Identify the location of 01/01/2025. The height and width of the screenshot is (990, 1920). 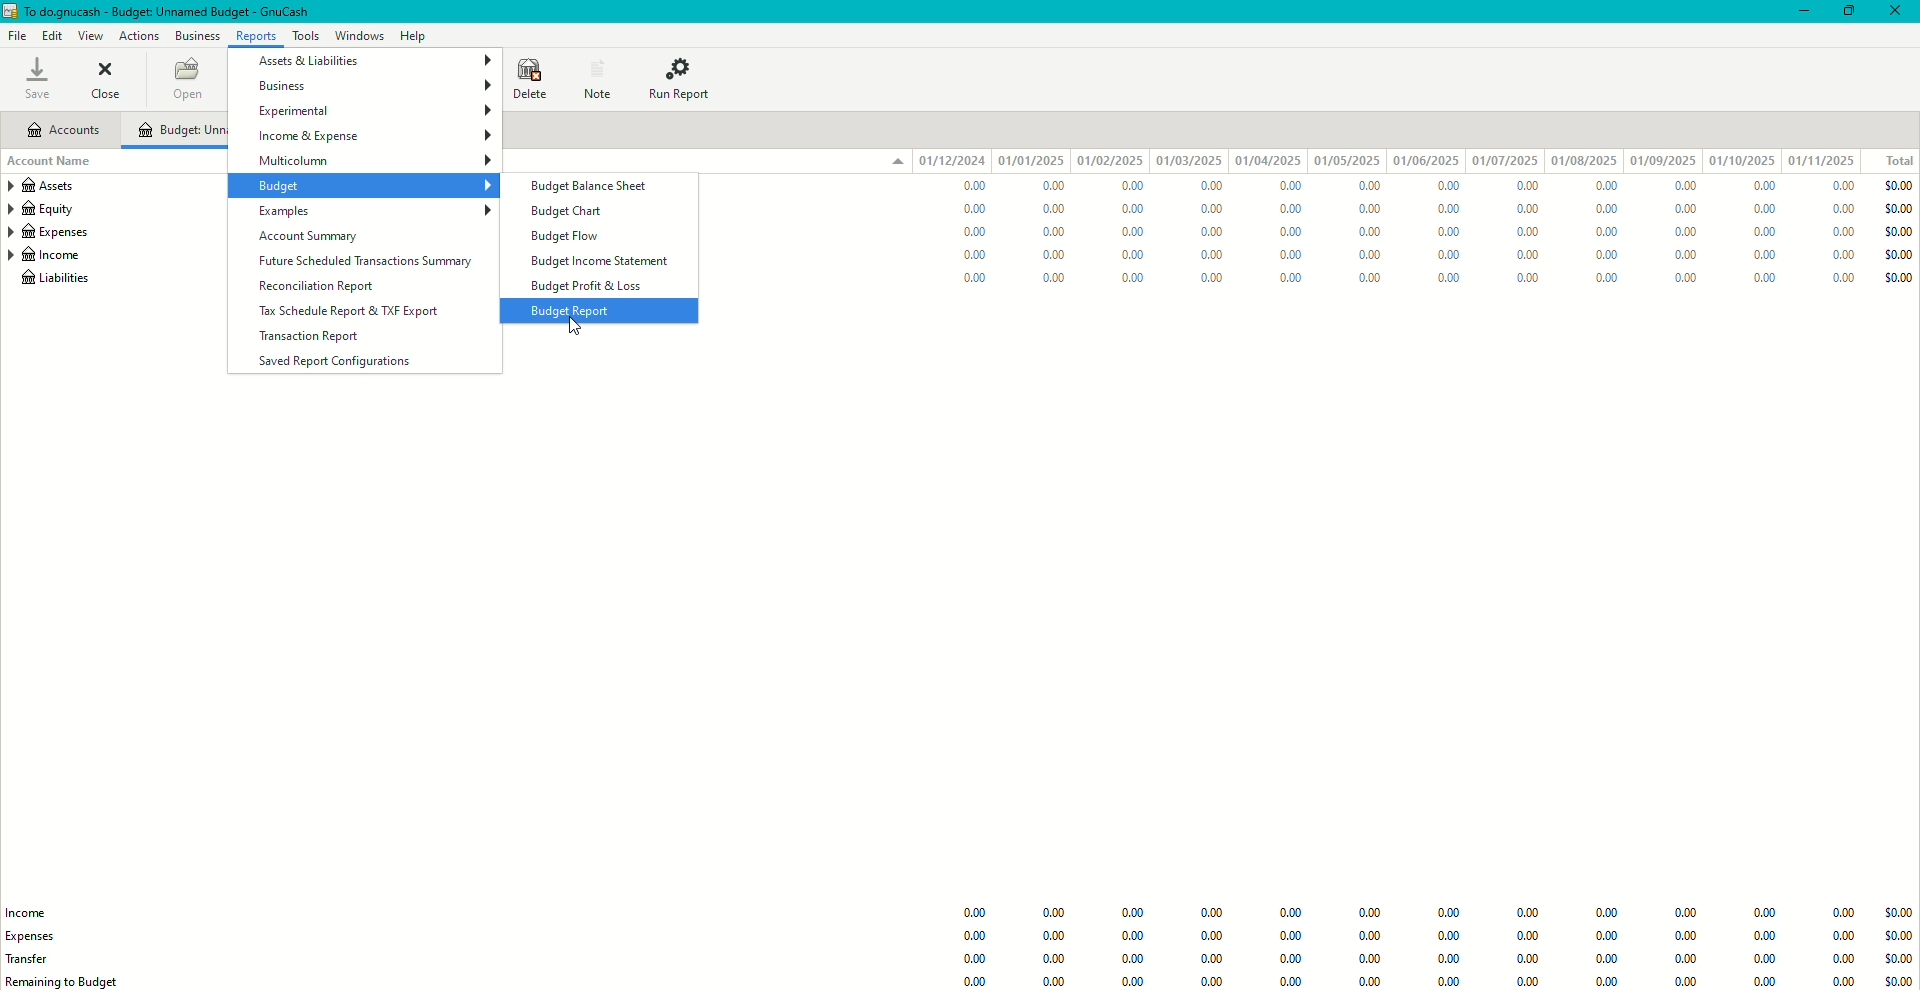
(1032, 161).